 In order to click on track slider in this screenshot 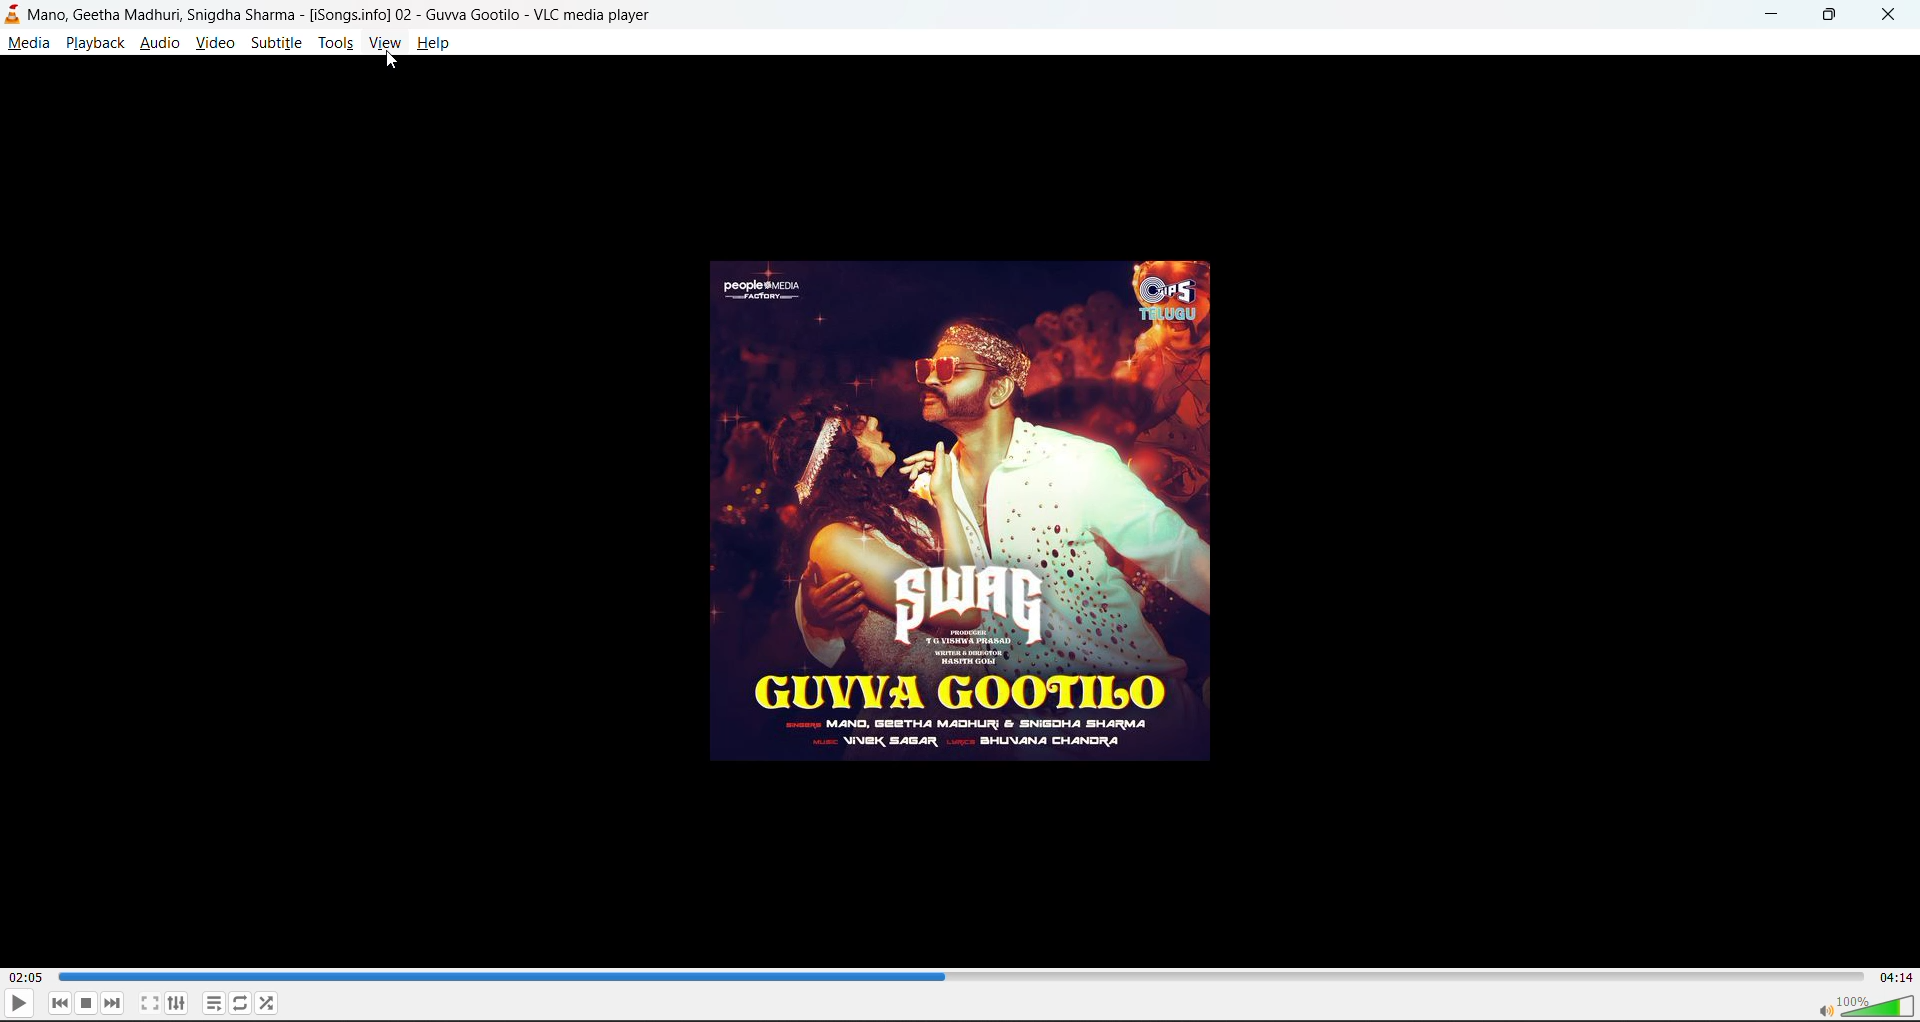, I will do `click(958, 975)`.